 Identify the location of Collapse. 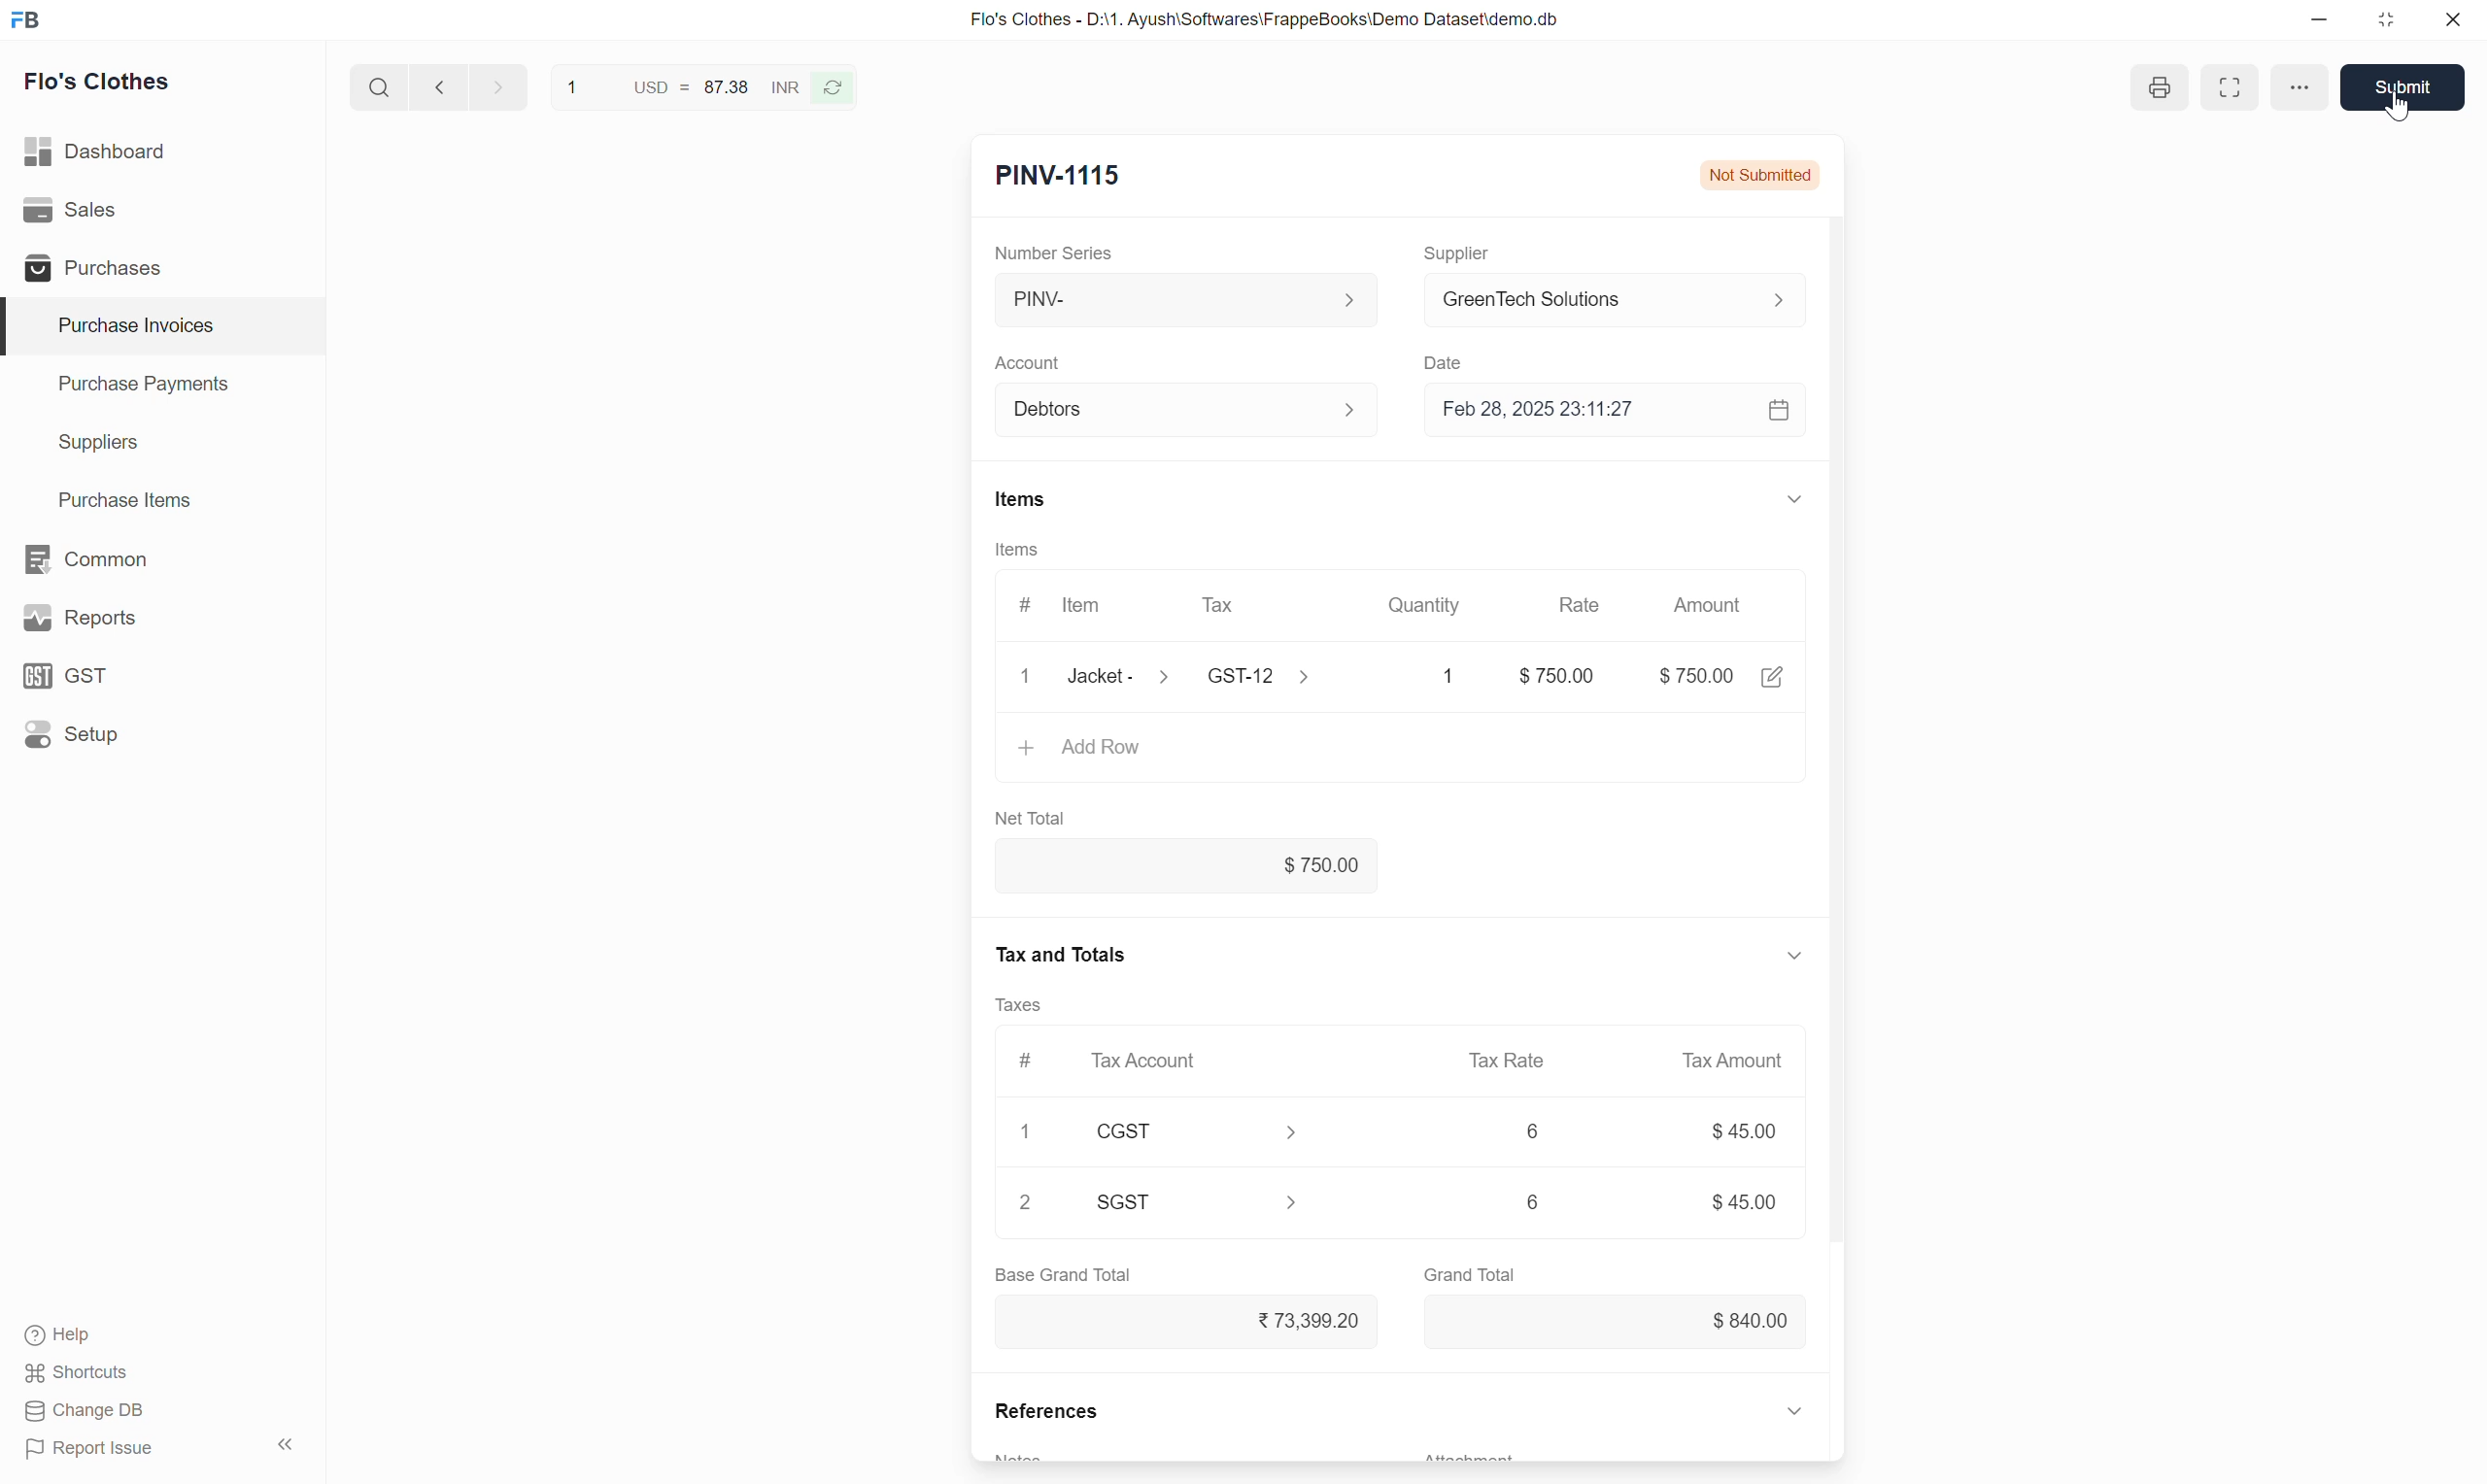
(1794, 956).